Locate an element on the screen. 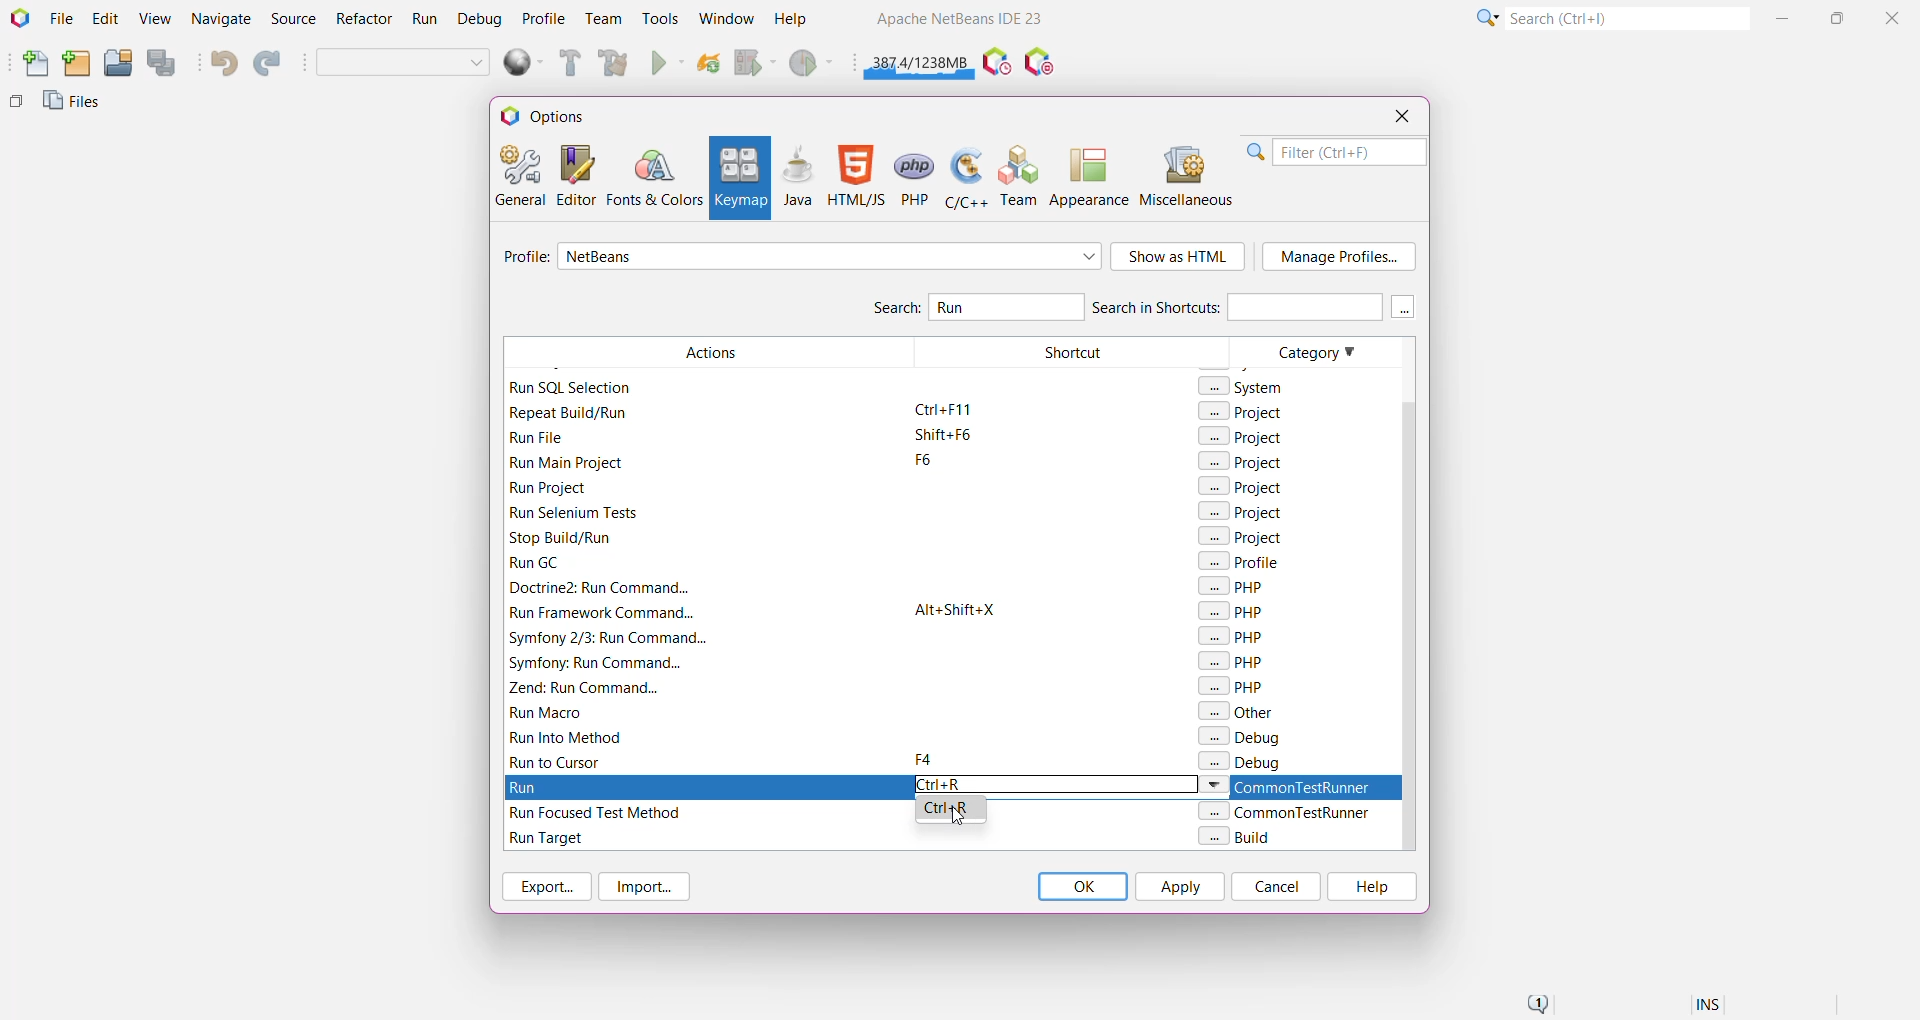 The image size is (1920, 1020). New File is located at coordinates (31, 65).